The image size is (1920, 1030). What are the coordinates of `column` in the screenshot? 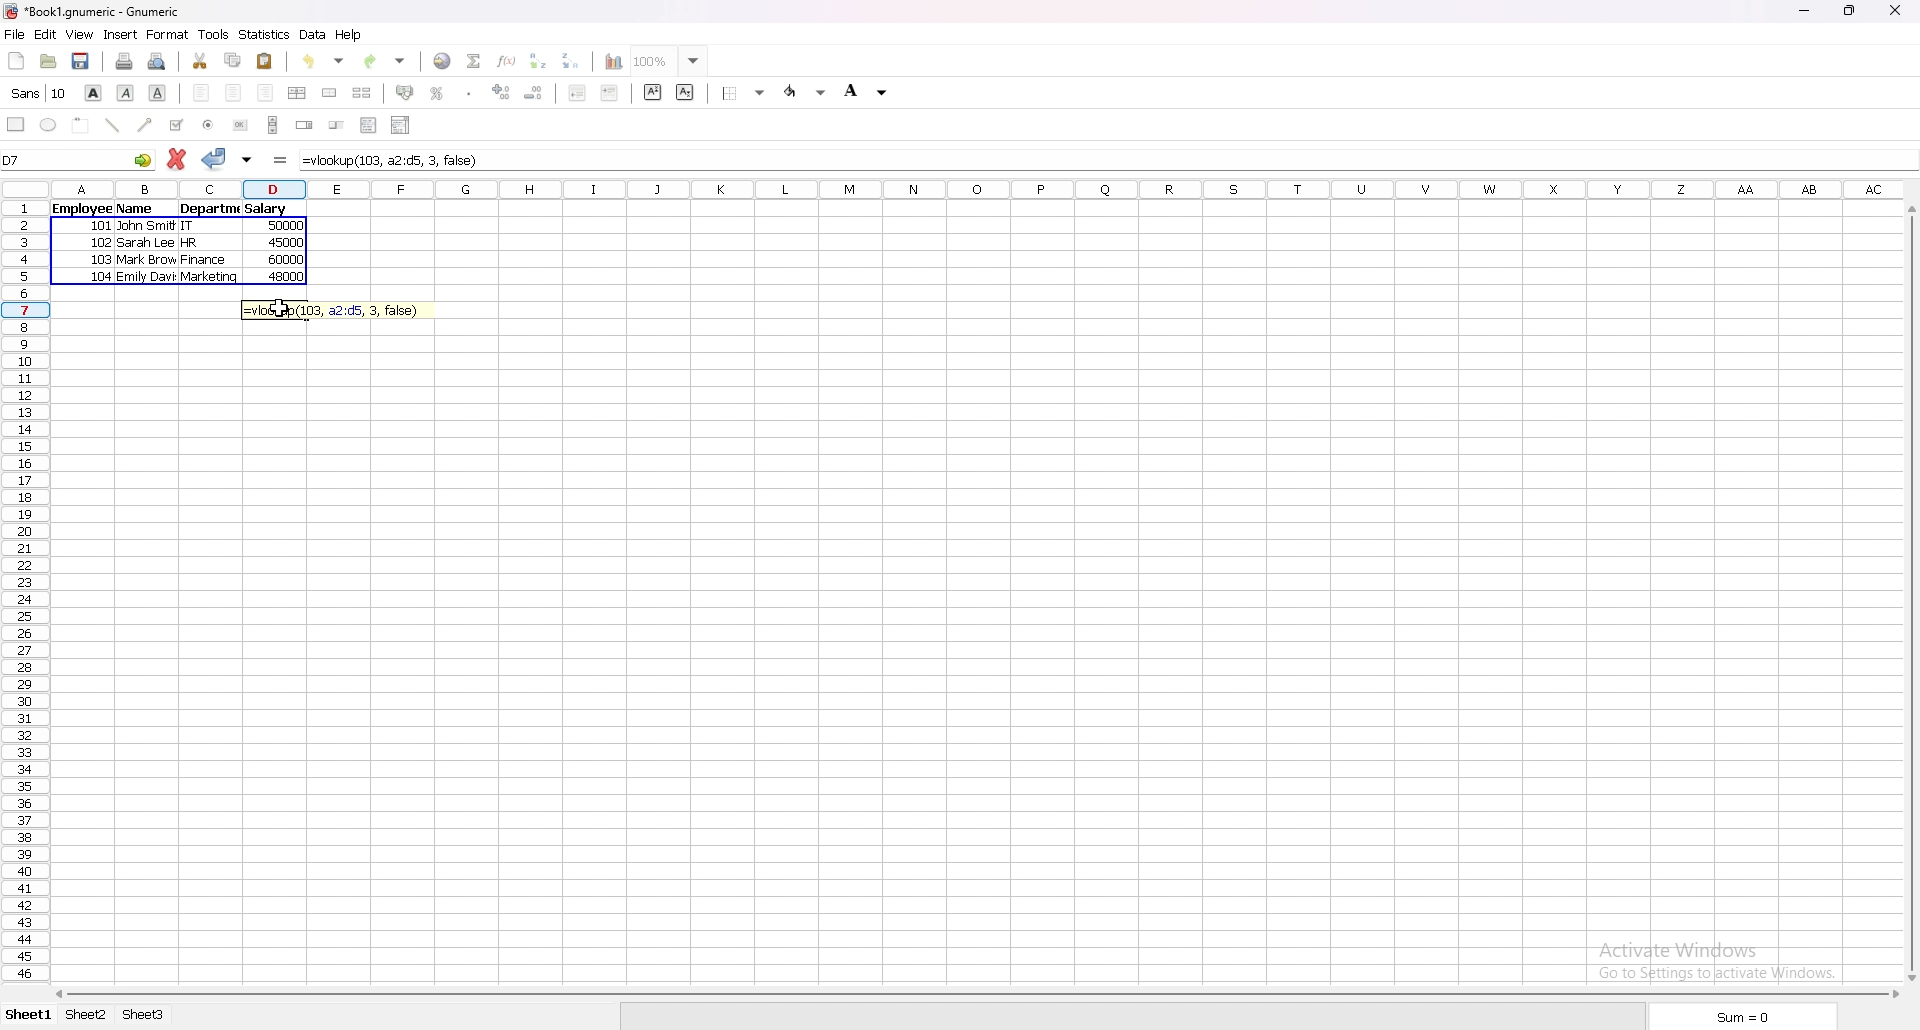 It's located at (978, 191).